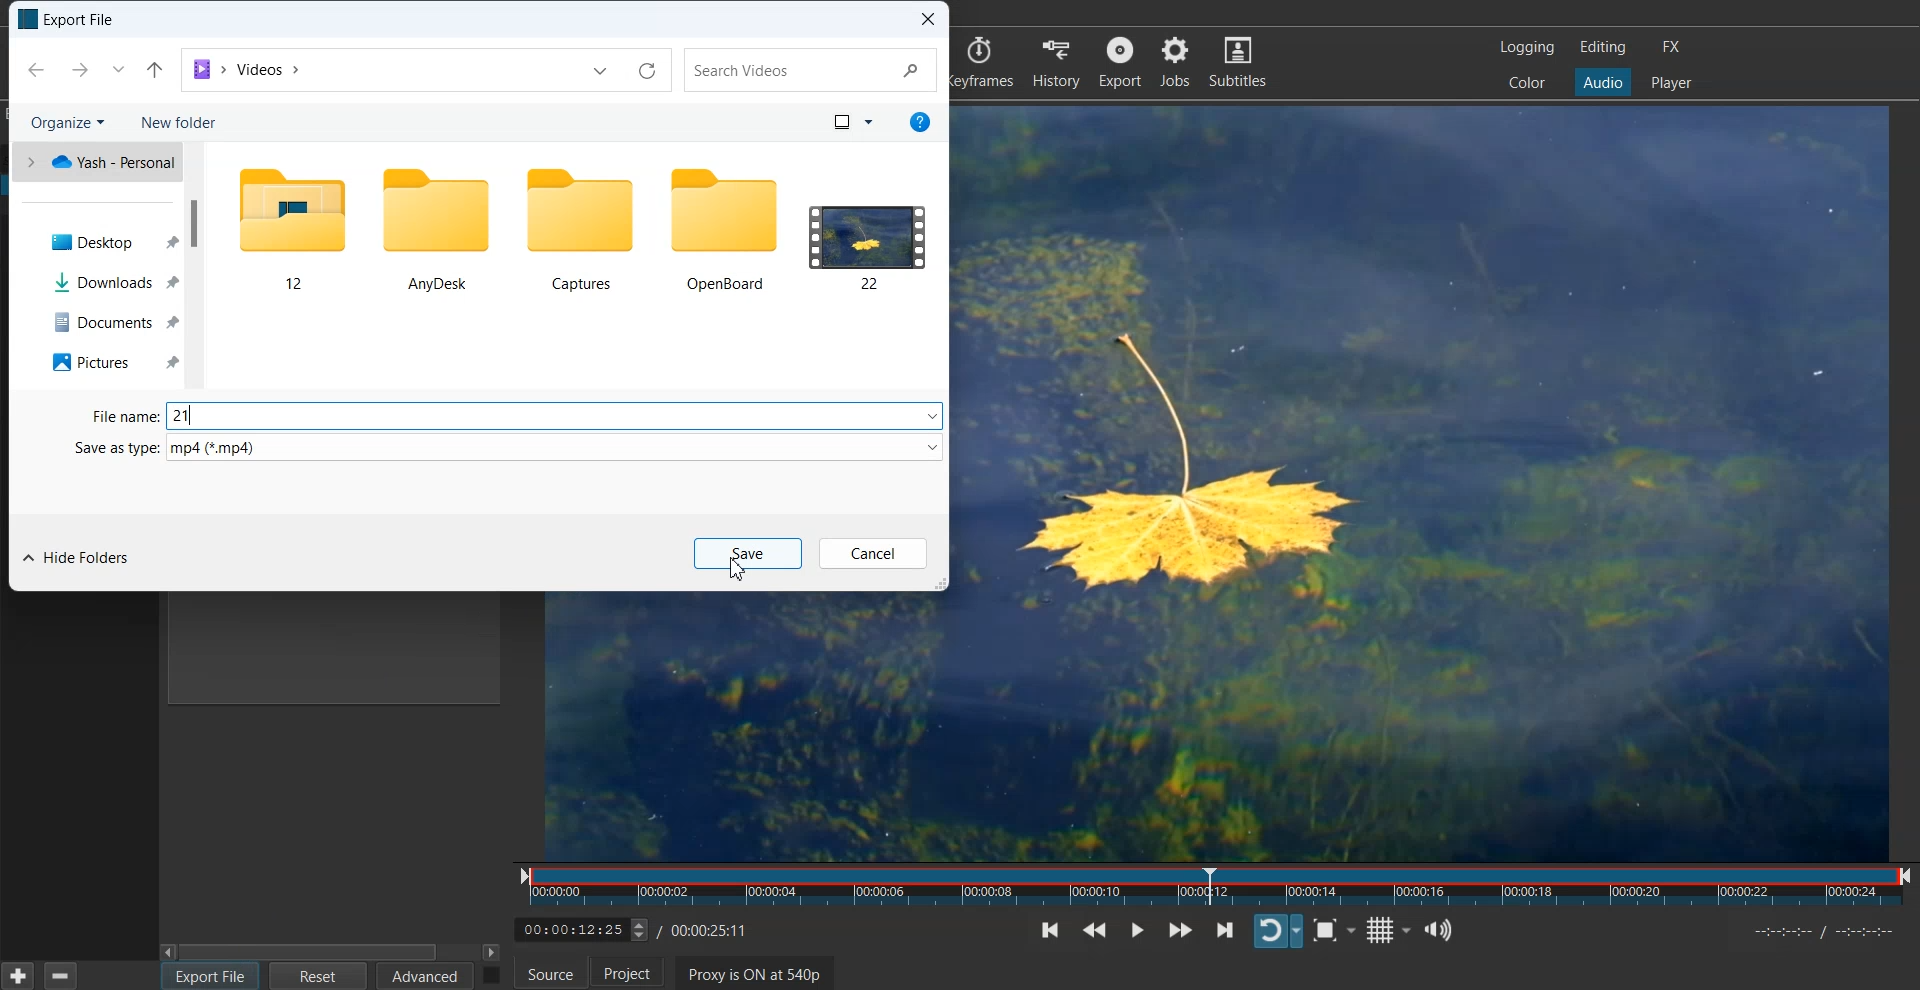 The image size is (1920, 990). What do you see at coordinates (111, 413) in the screenshot?
I see `File Type` at bounding box center [111, 413].